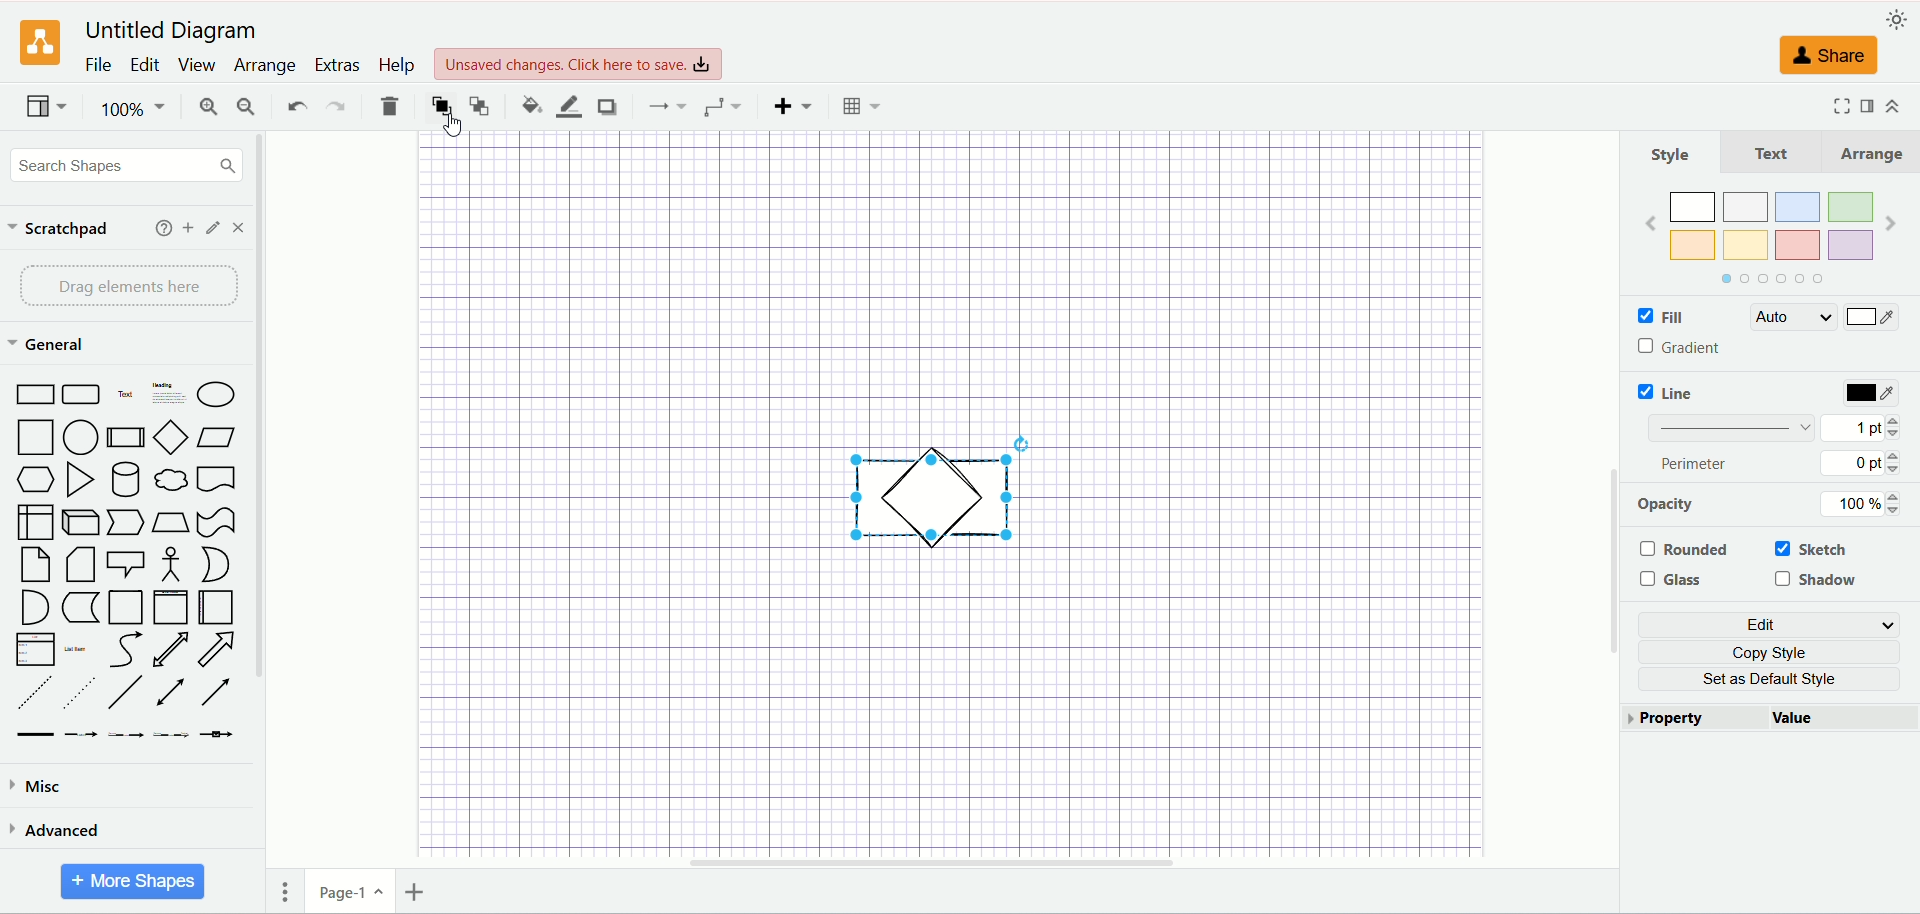 The image size is (1920, 914). I want to click on value, so click(1840, 720).